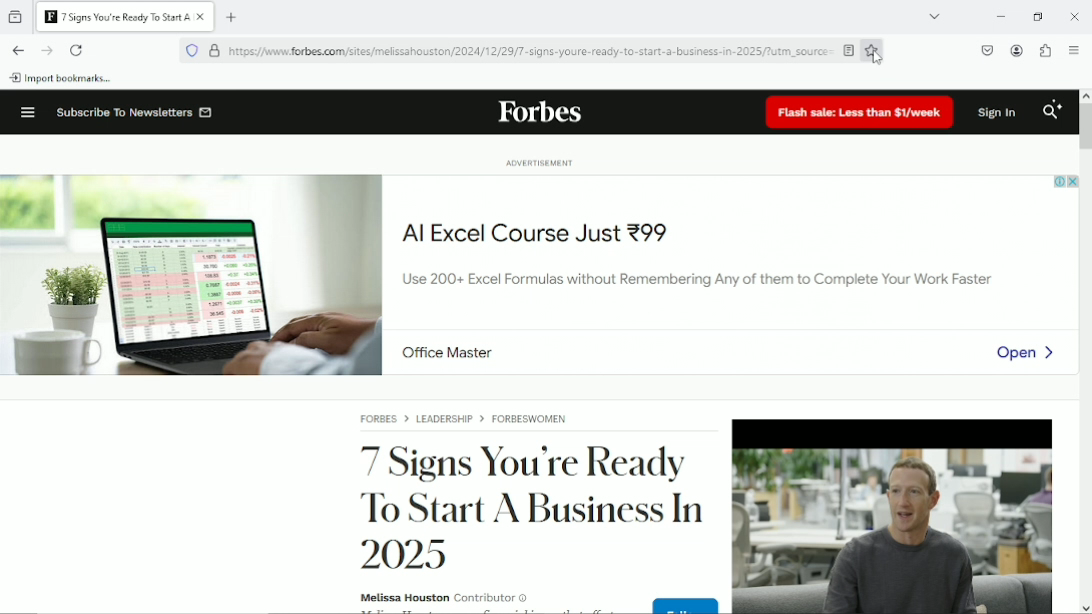  I want to click on Go forward, so click(46, 50).